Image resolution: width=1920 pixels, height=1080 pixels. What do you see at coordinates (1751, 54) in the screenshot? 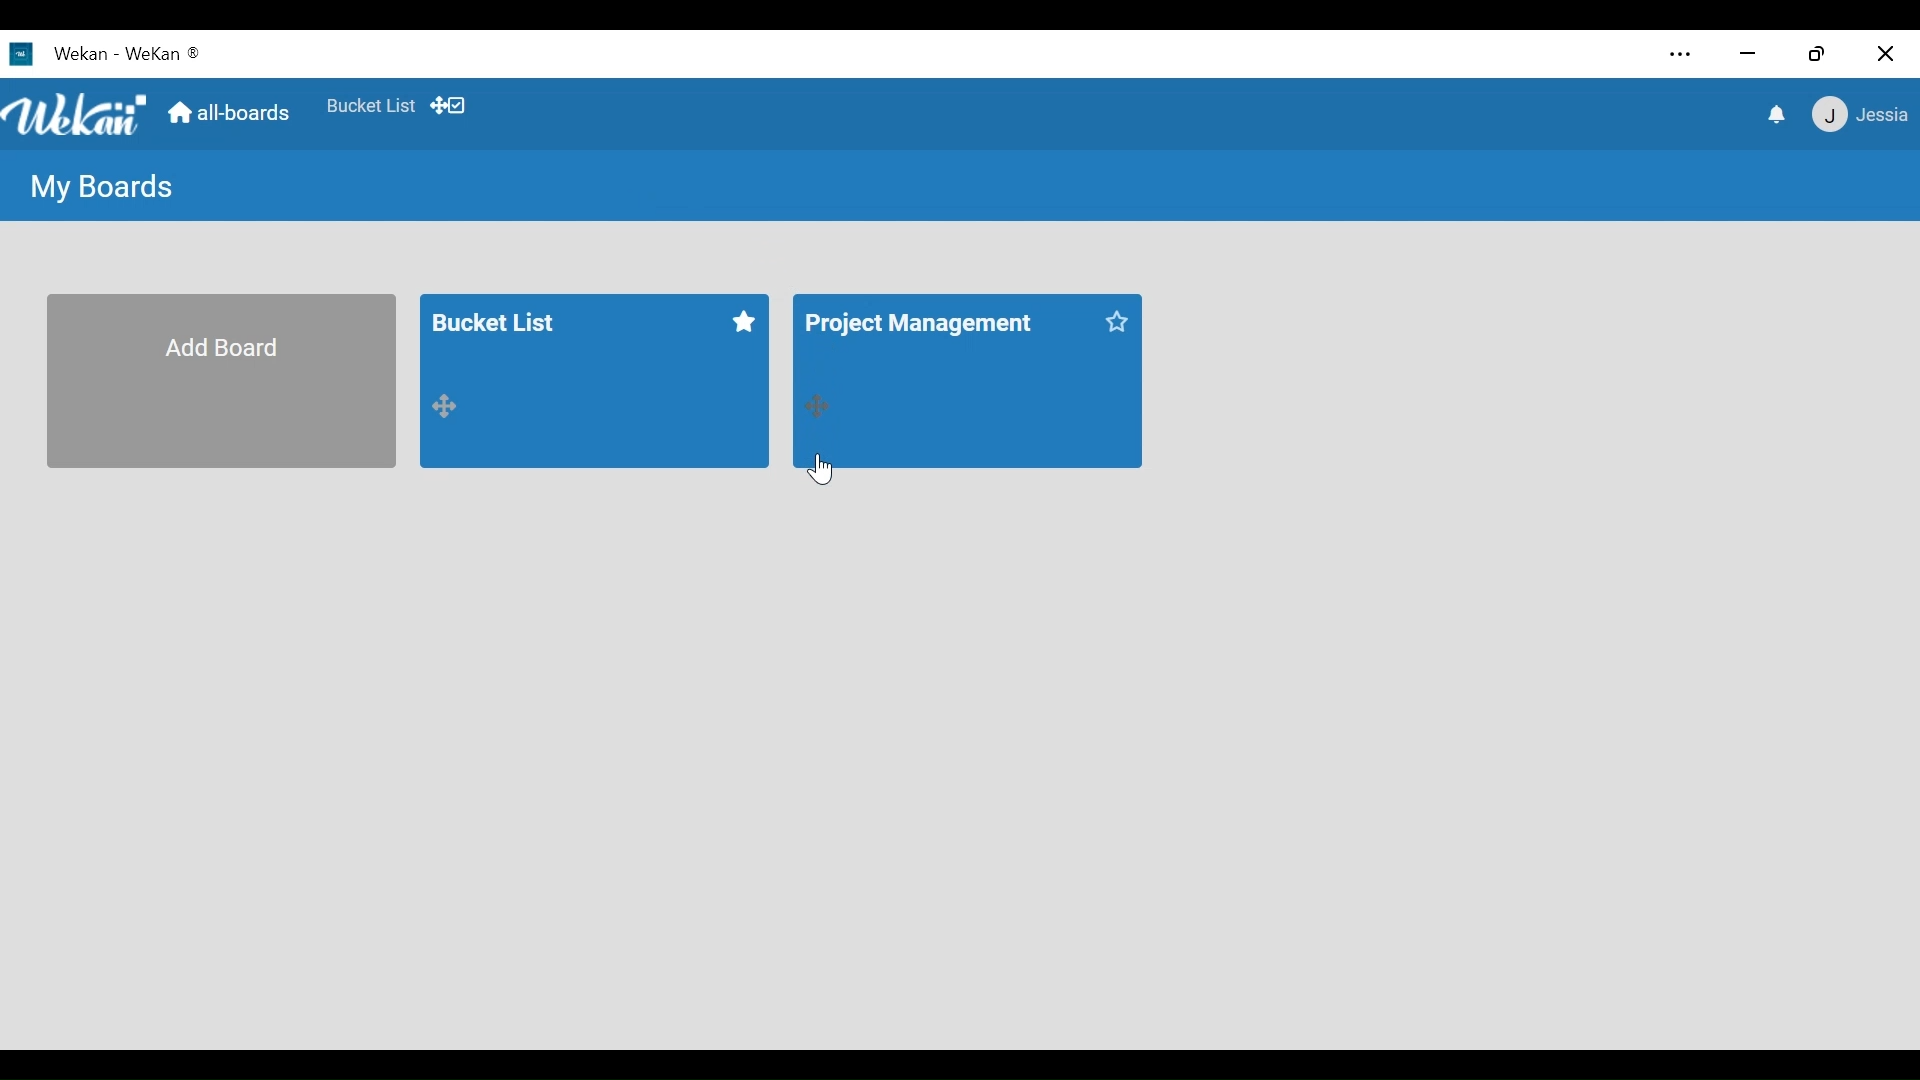
I see `close` at bounding box center [1751, 54].